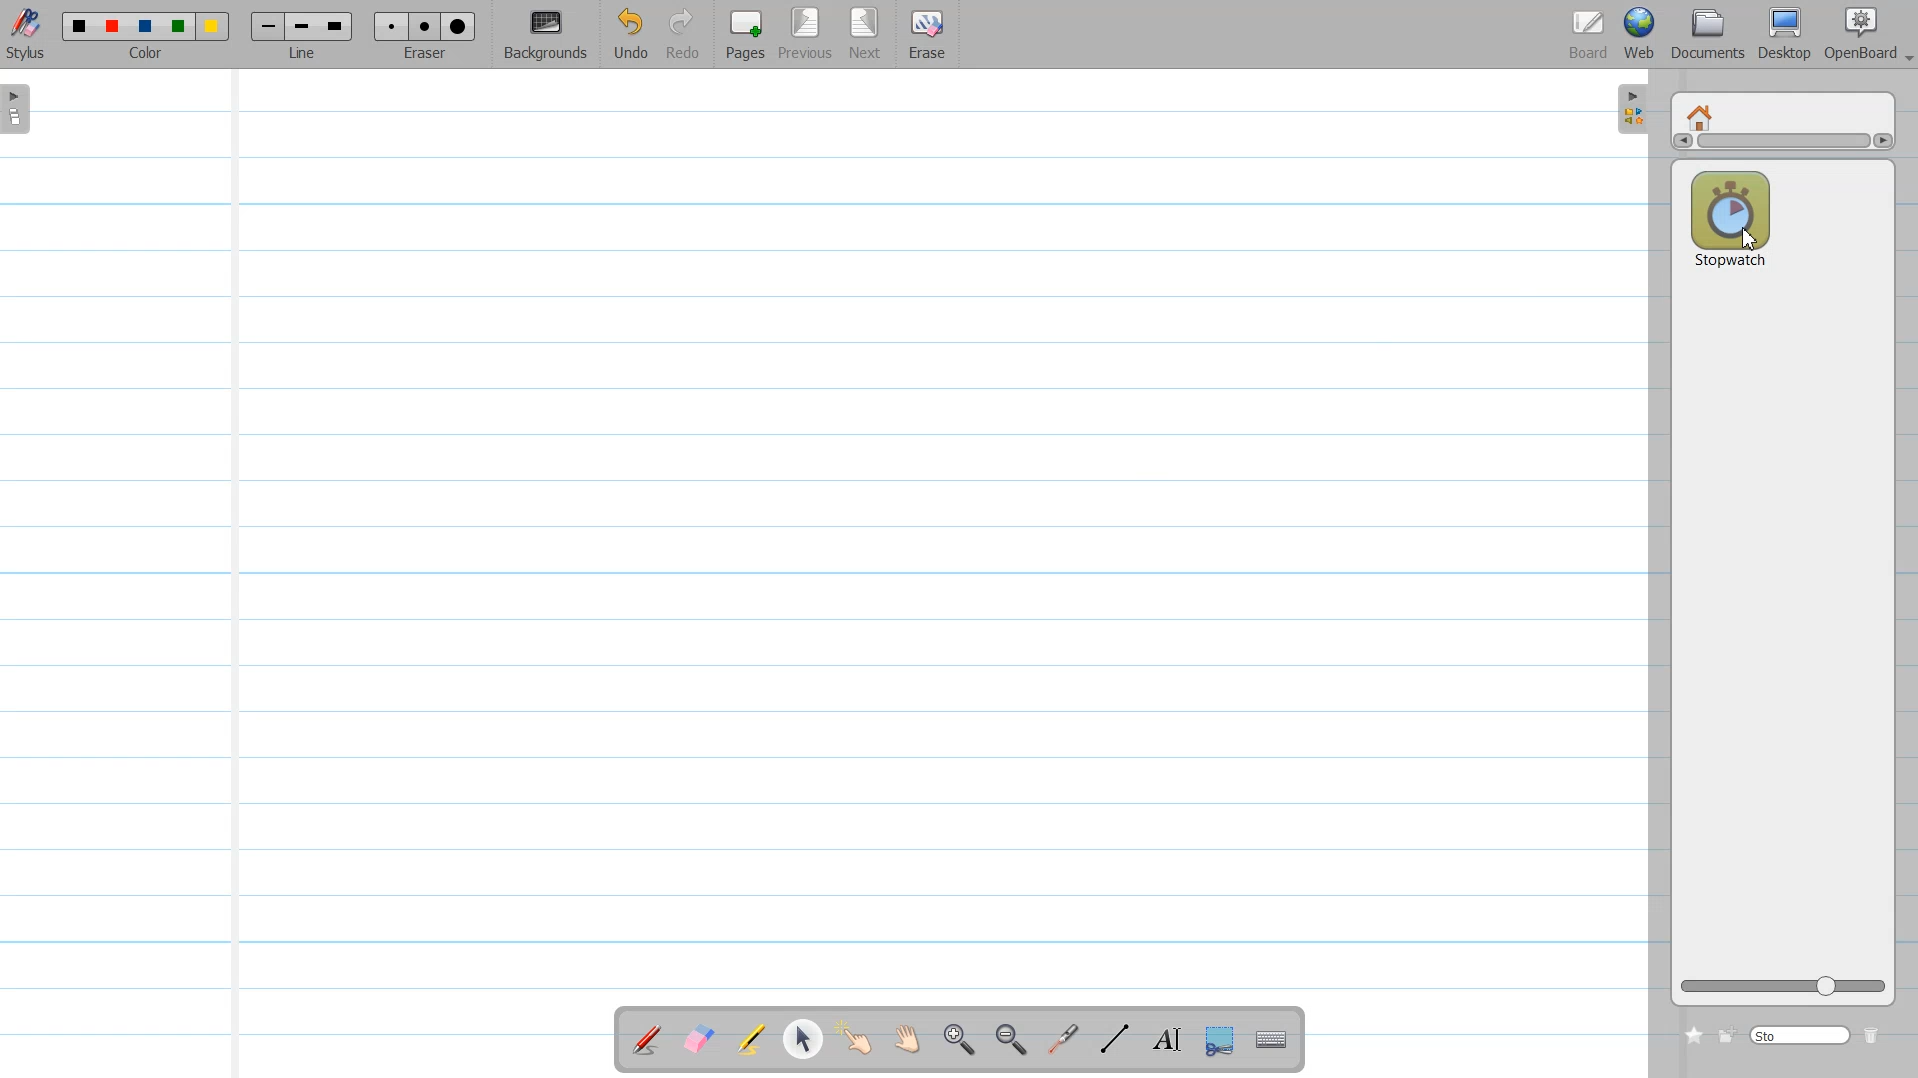 Image resolution: width=1918 pixels, height=1078 pixels. What do you see at coordinates (1640, 34) in the screenshot?
I see `Web` at bounding box center [1640, 34].